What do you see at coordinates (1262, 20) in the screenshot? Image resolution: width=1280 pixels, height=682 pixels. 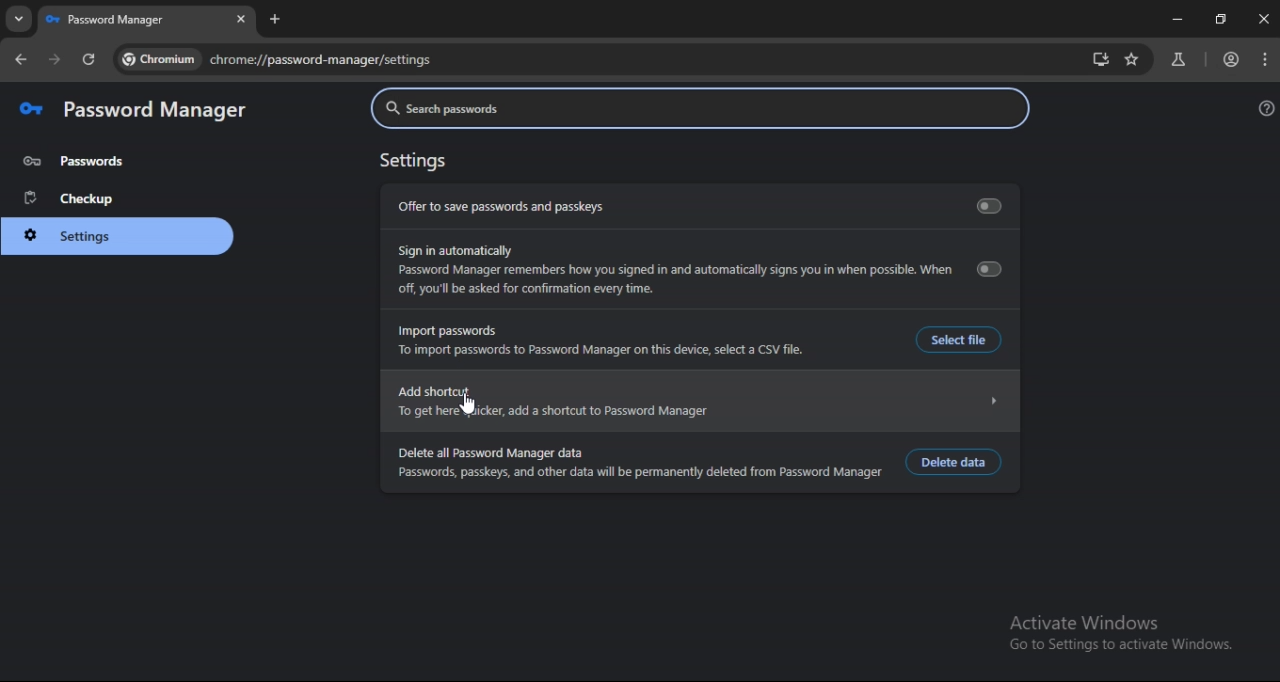 I see `close` at bounding box center [1262, 20].